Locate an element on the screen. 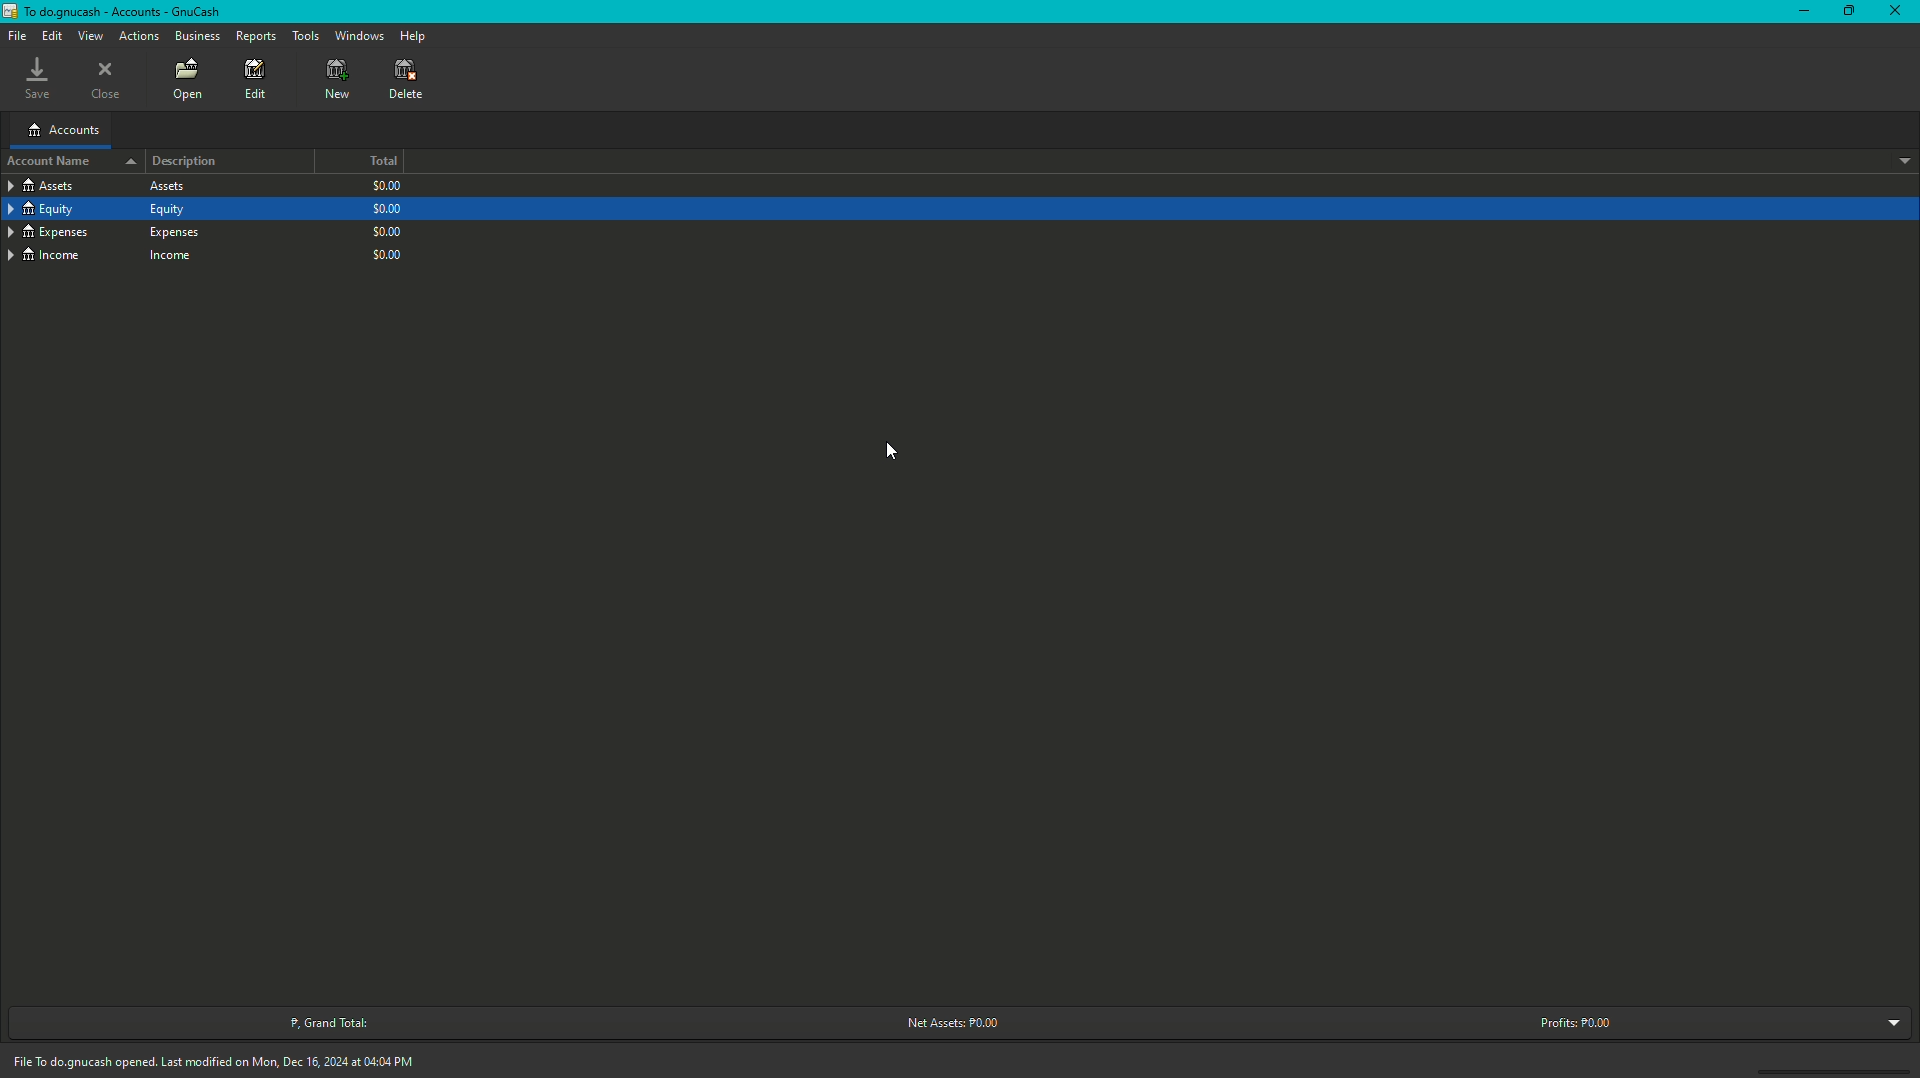 The height and width of the screenshot is (1078, 1920). View is located at coordinates (91, 36).